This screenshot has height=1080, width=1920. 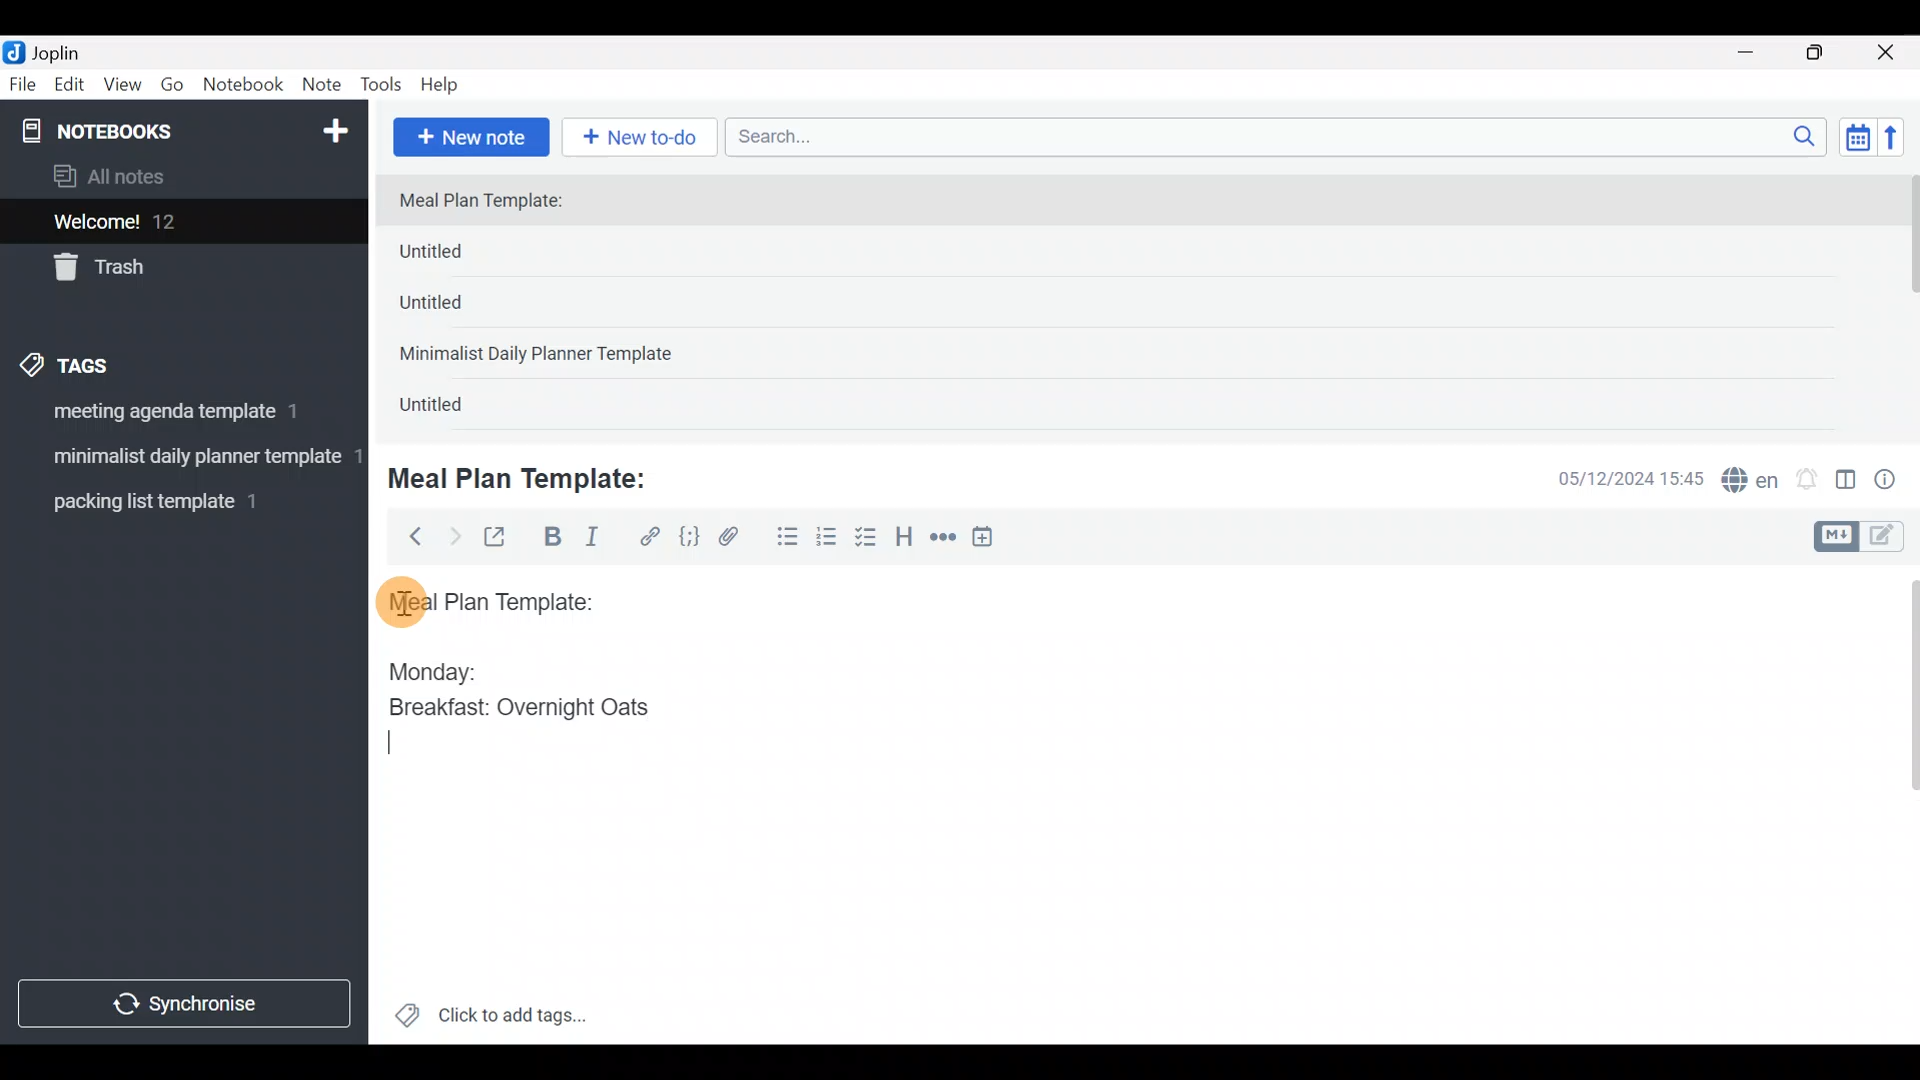 What do you see at coordinates (1901, 143) in the screenshot?
I see `Reverse sort` at bounding box center [1901, 143].